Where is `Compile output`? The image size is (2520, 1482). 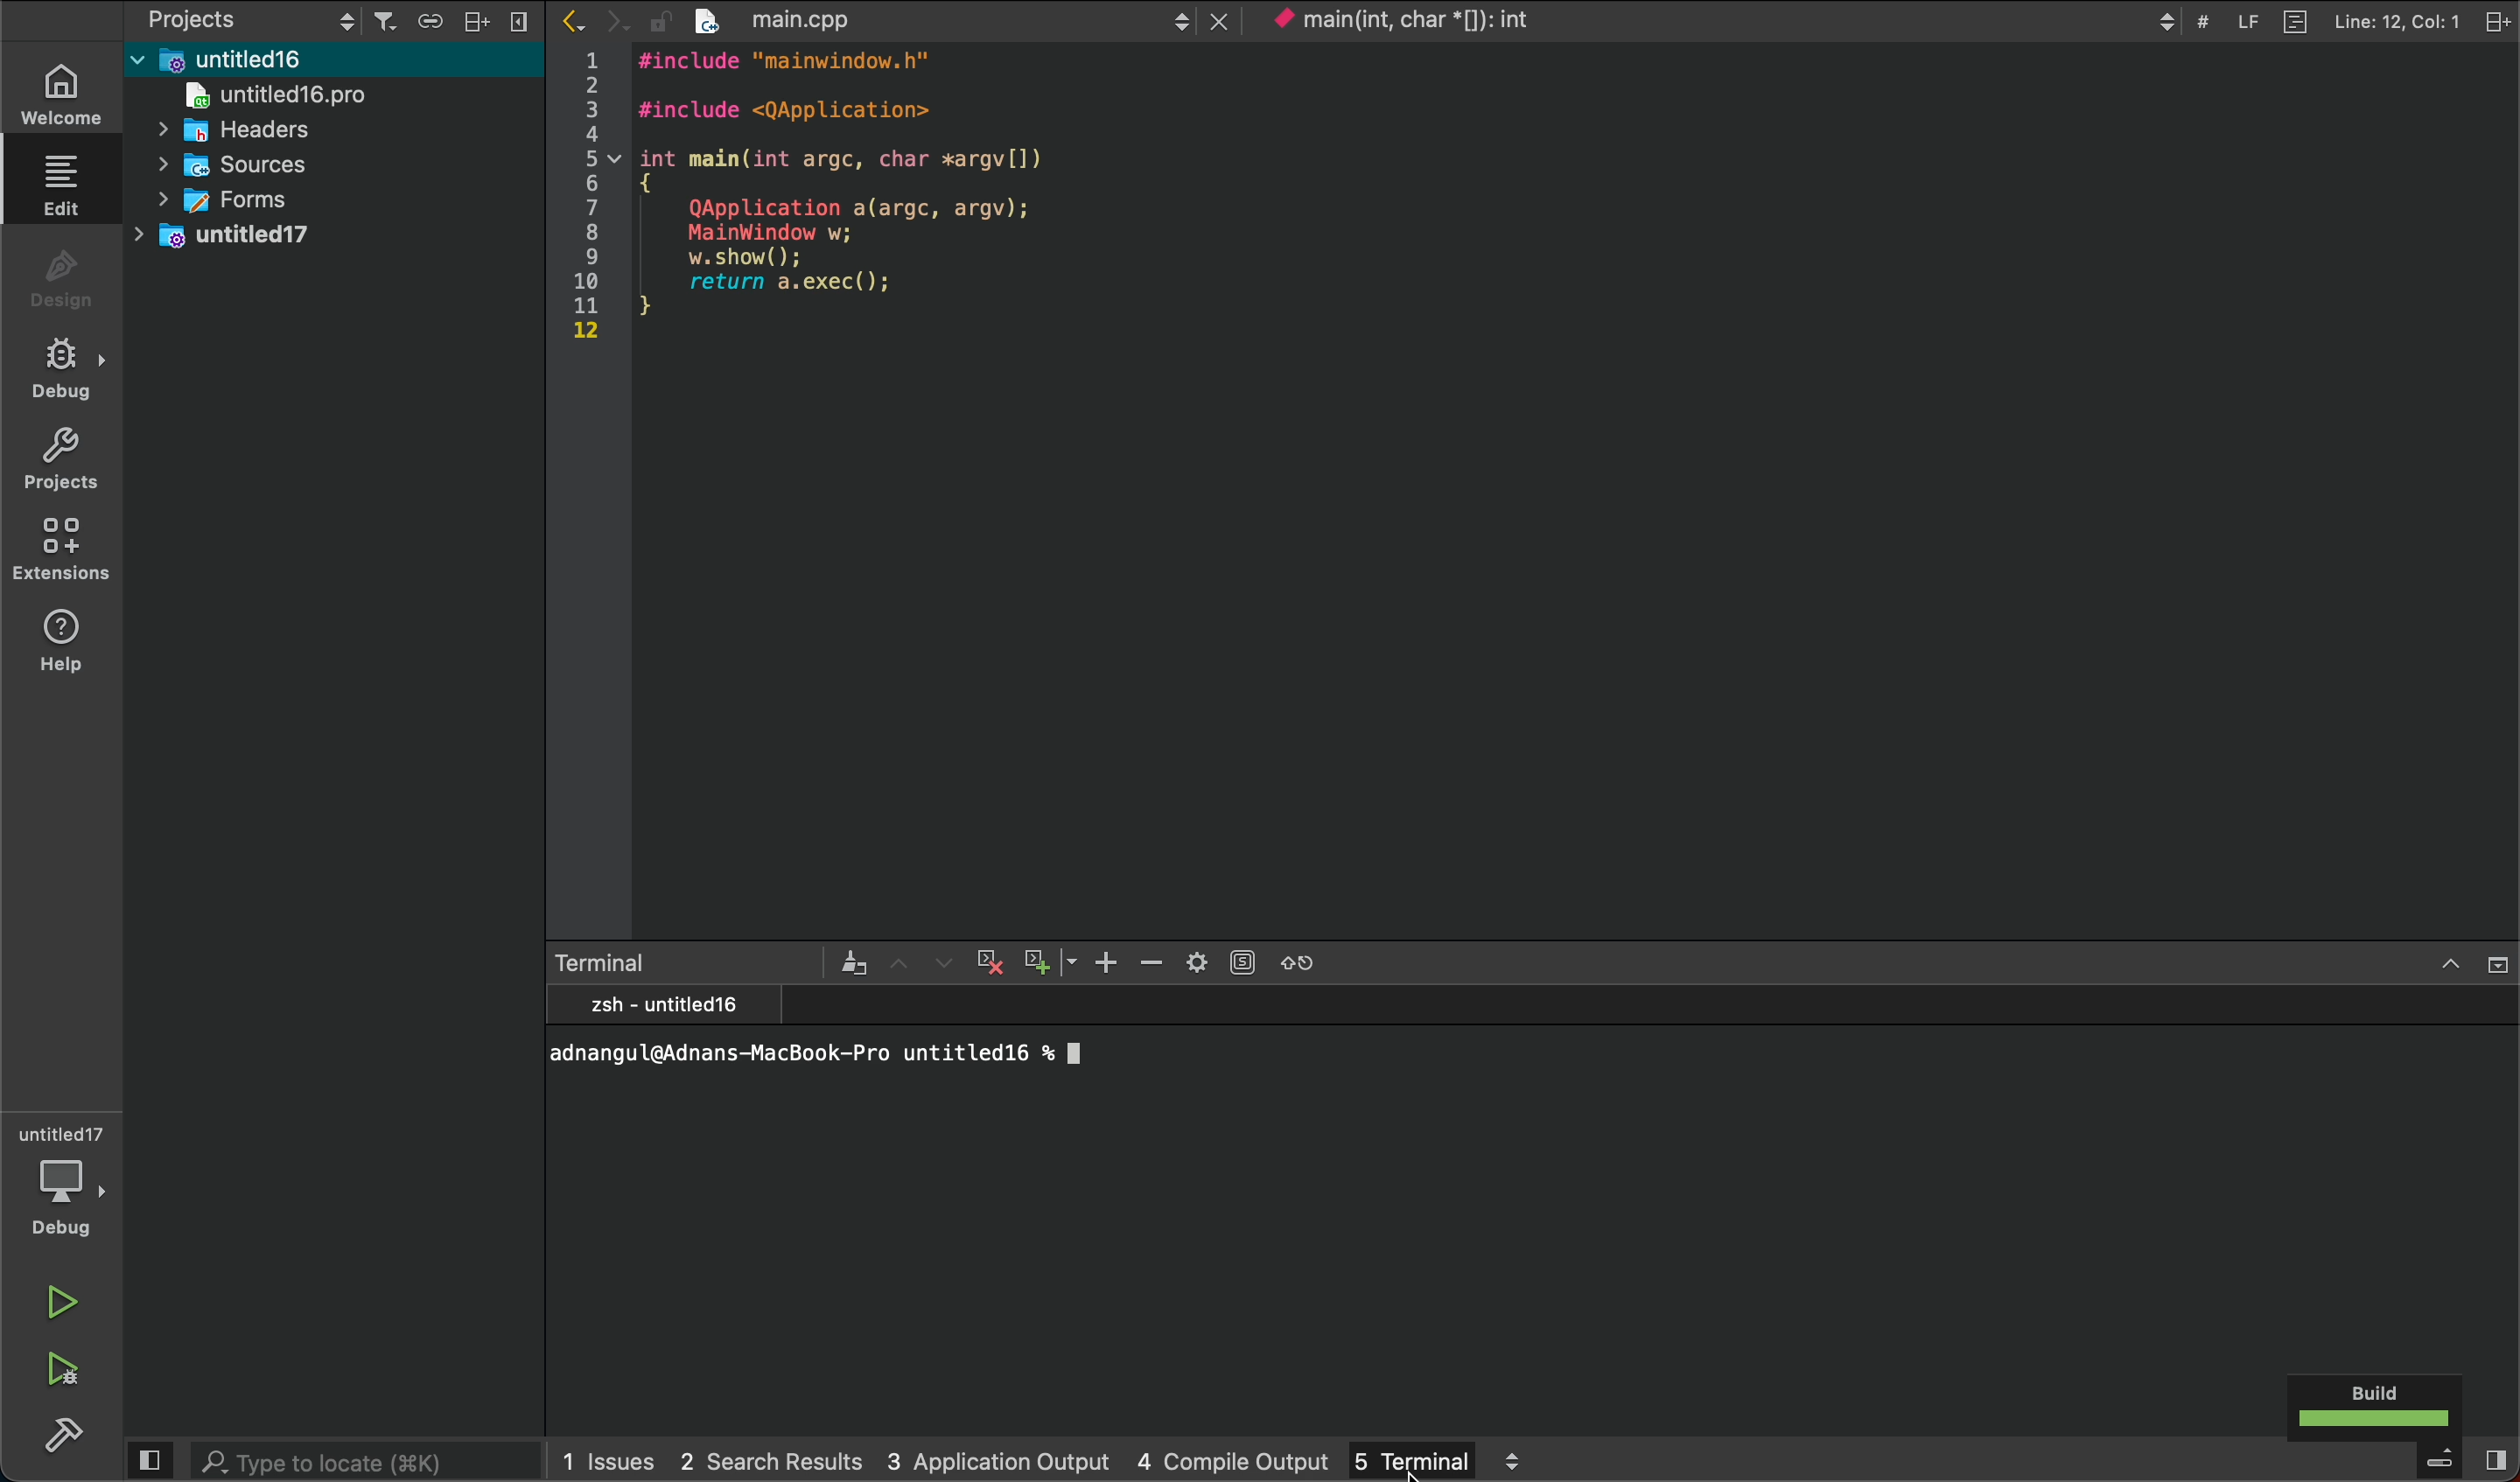
Compile output is located at coordinates (1235, 1460).